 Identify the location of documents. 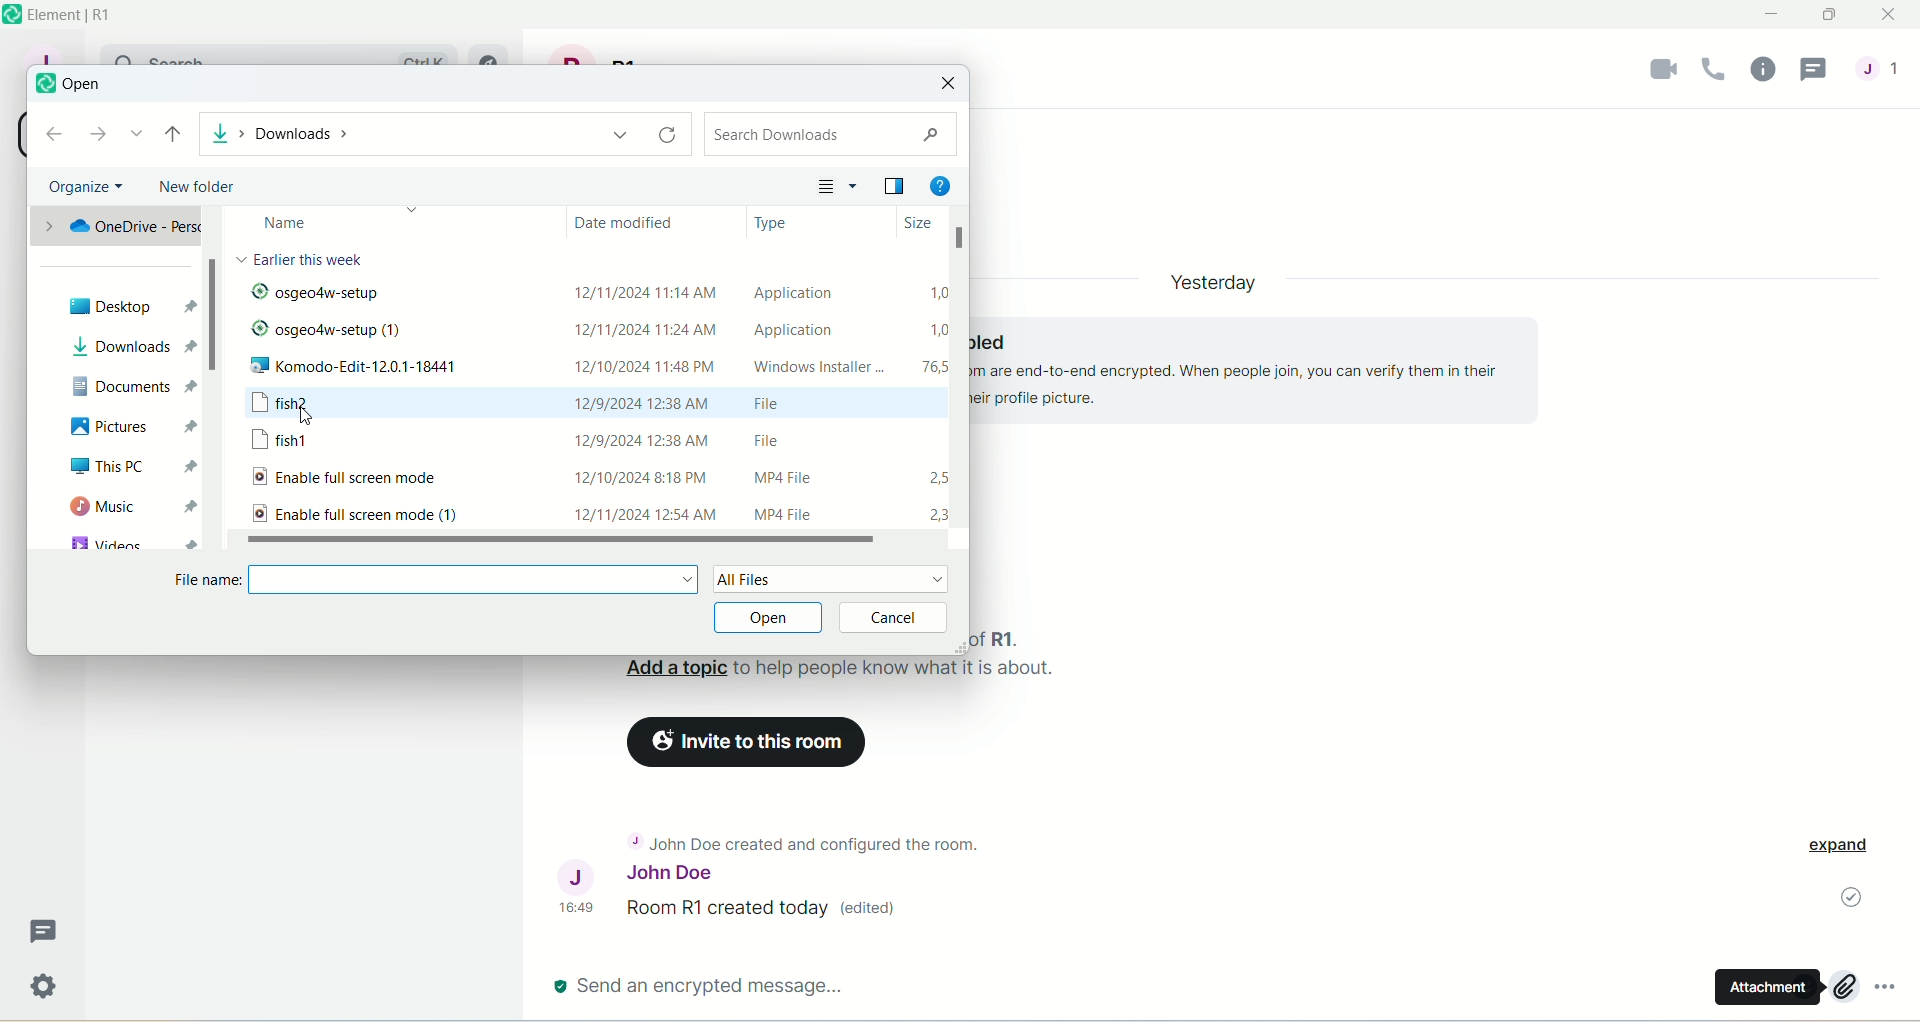
(133, 386).